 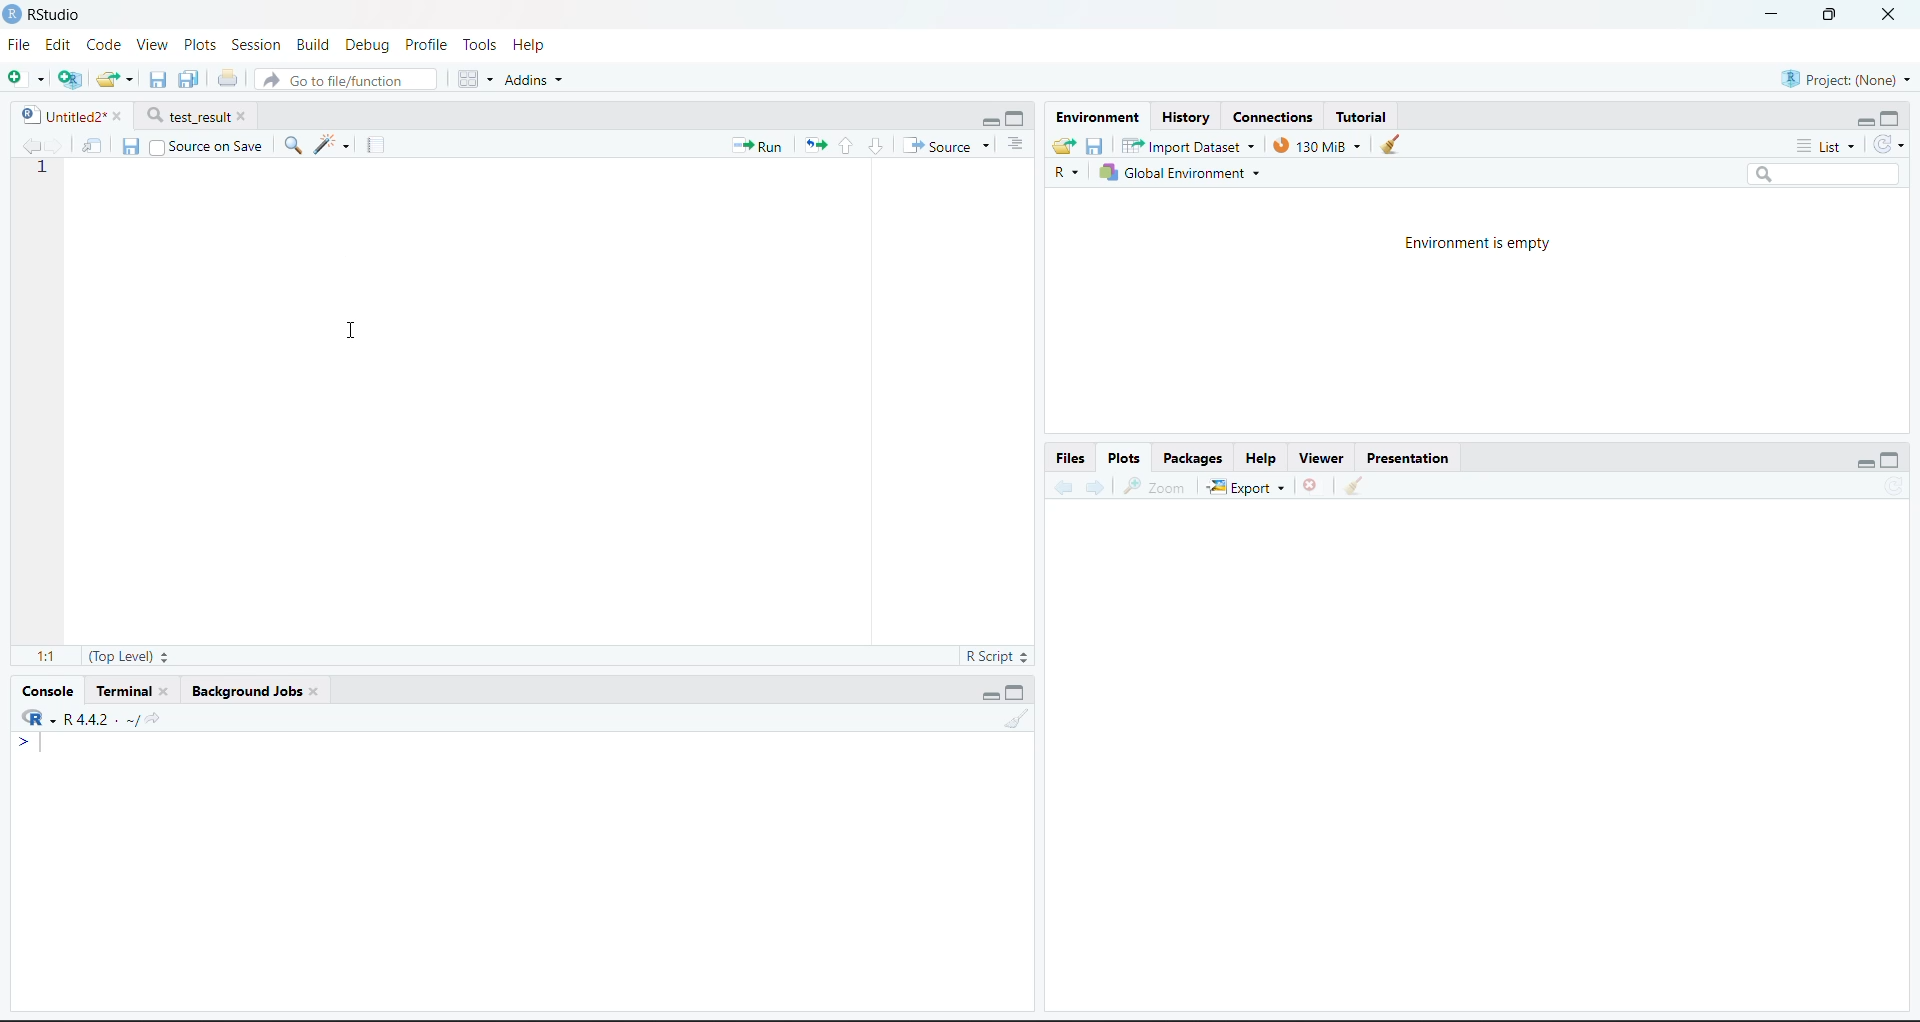 I want to click on Code, so click(x=102, y=44).